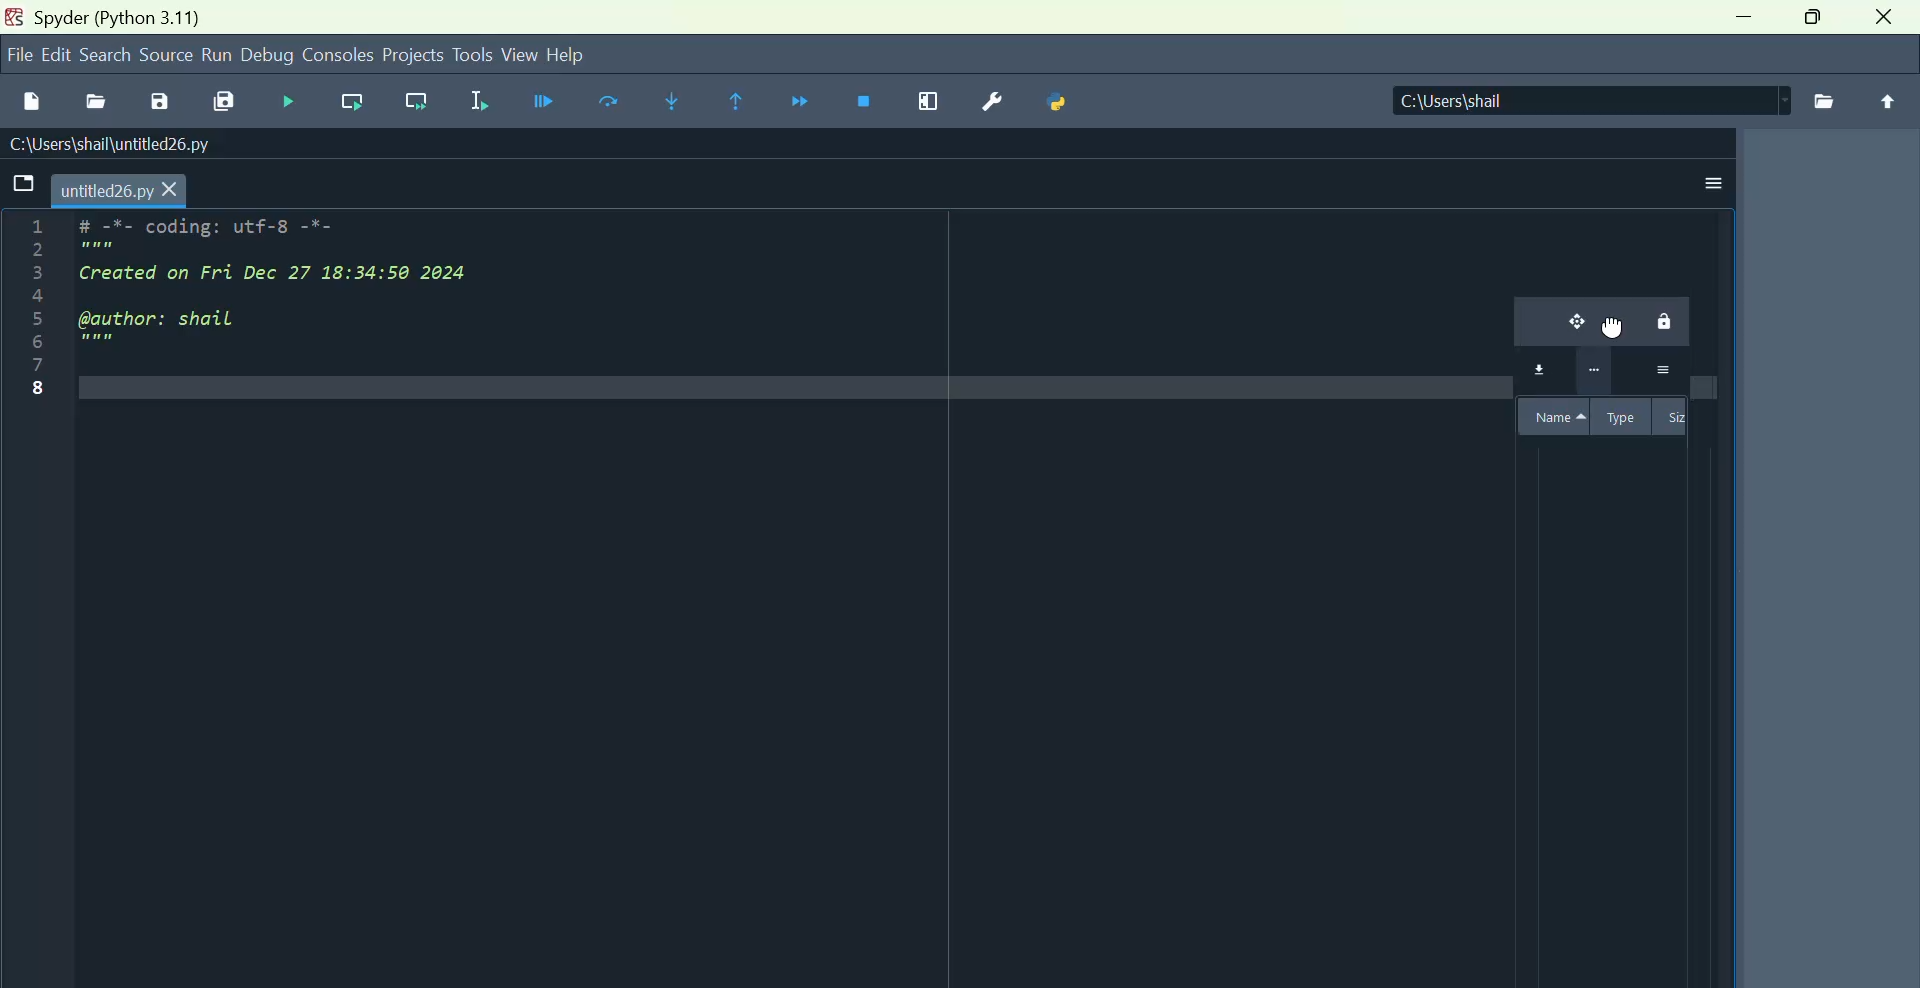  I want to click on More options, so click(1708, 177).